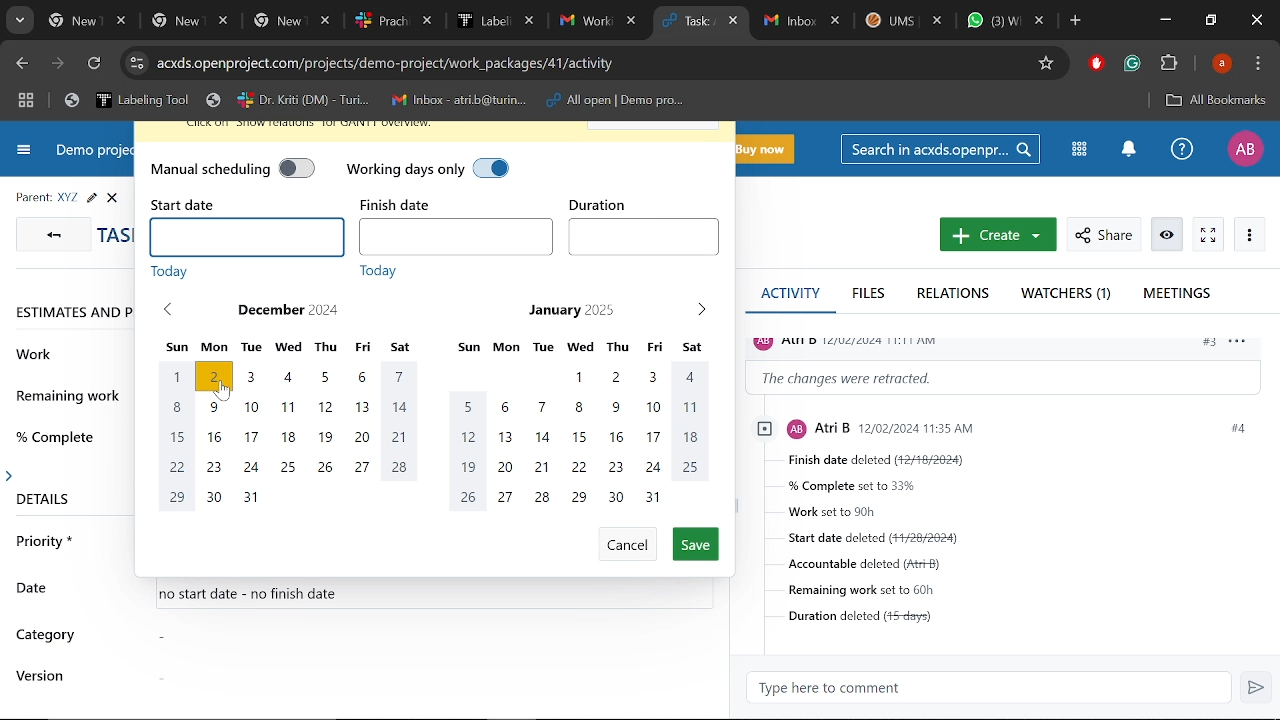 The height and width of the screenshot is (720, 1280). I want to click on % complete, so click(59, 435).